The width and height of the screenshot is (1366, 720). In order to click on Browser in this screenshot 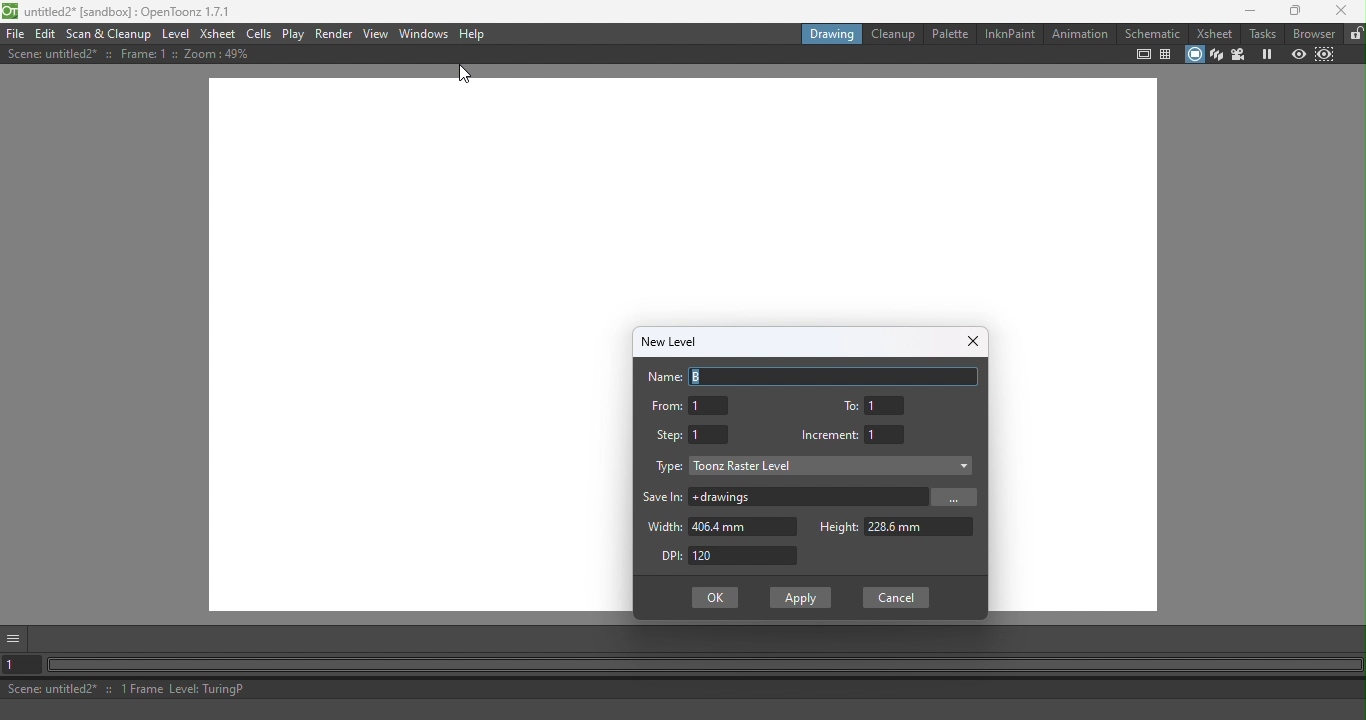, I will do `click(1313, 33)`.